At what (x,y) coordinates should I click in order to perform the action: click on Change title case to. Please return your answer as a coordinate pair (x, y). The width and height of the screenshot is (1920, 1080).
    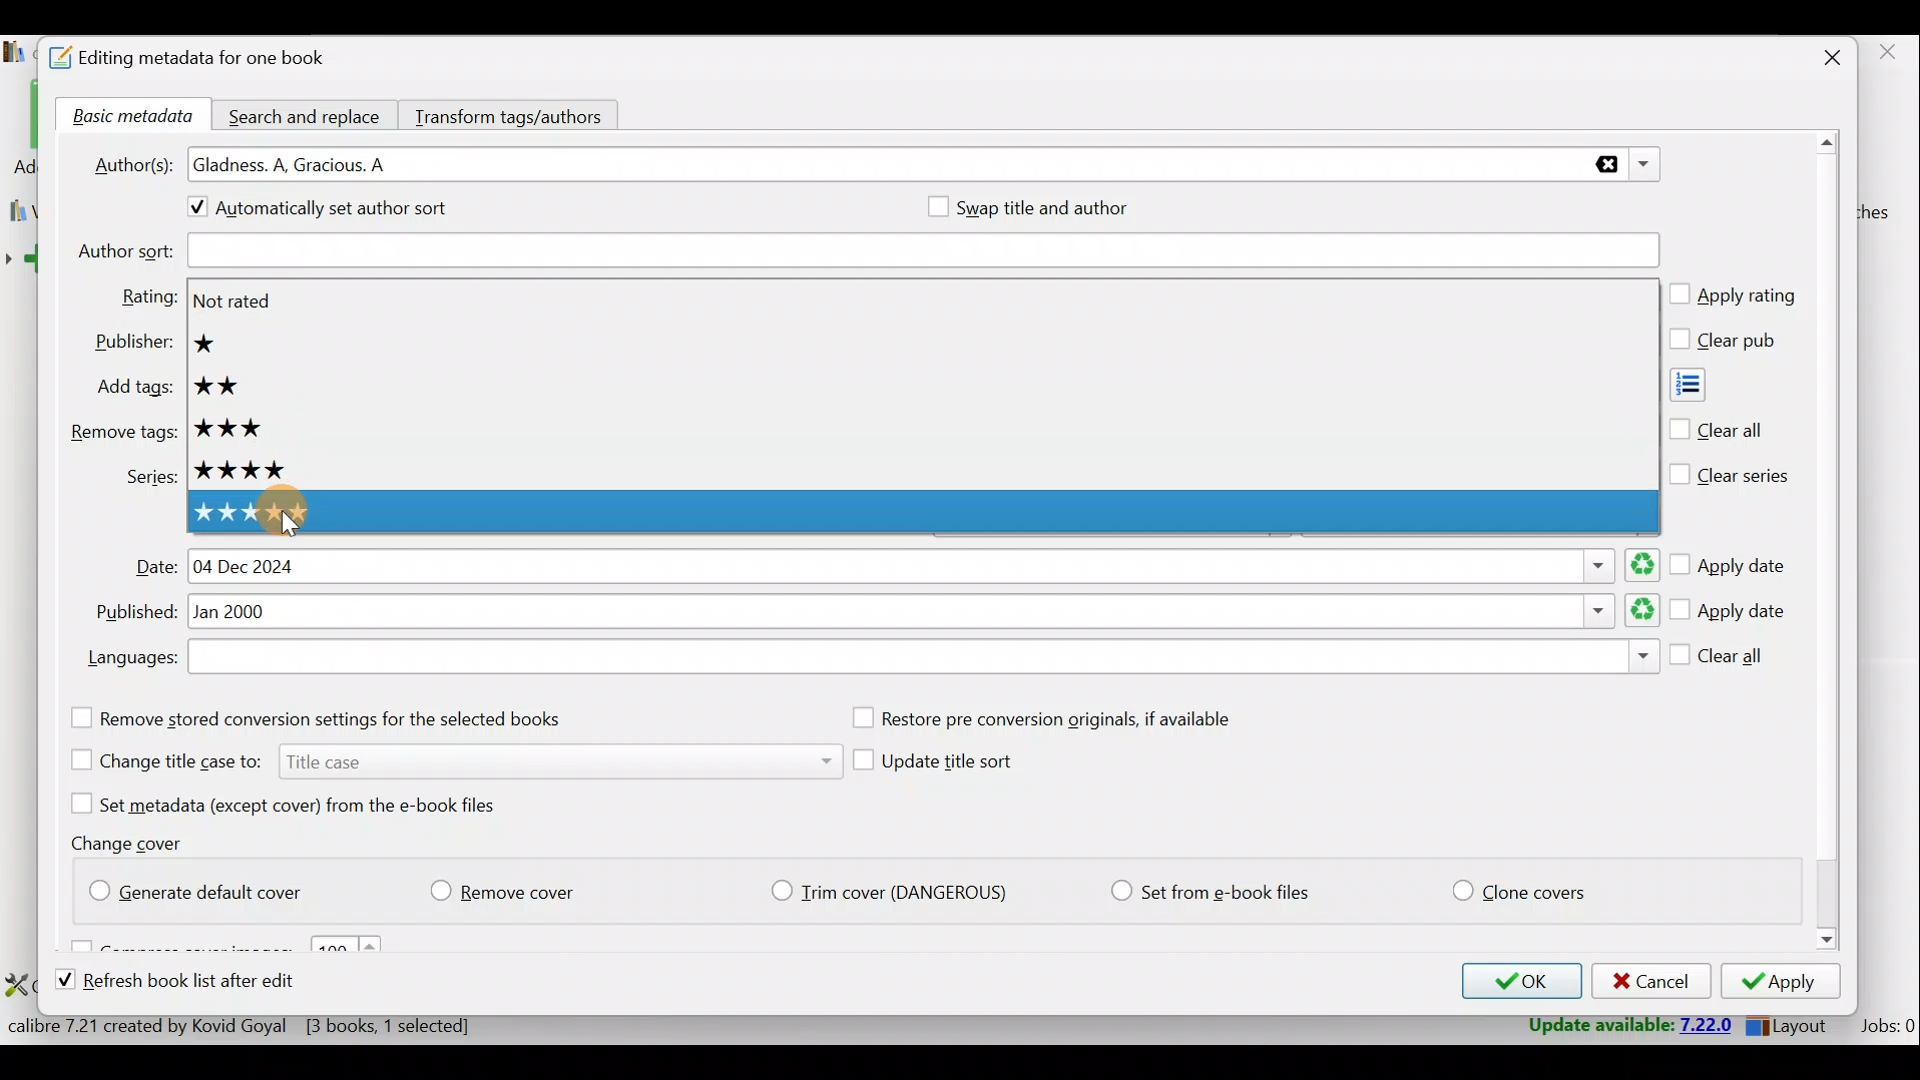
    Looking at the image, I should click on (447, 759).